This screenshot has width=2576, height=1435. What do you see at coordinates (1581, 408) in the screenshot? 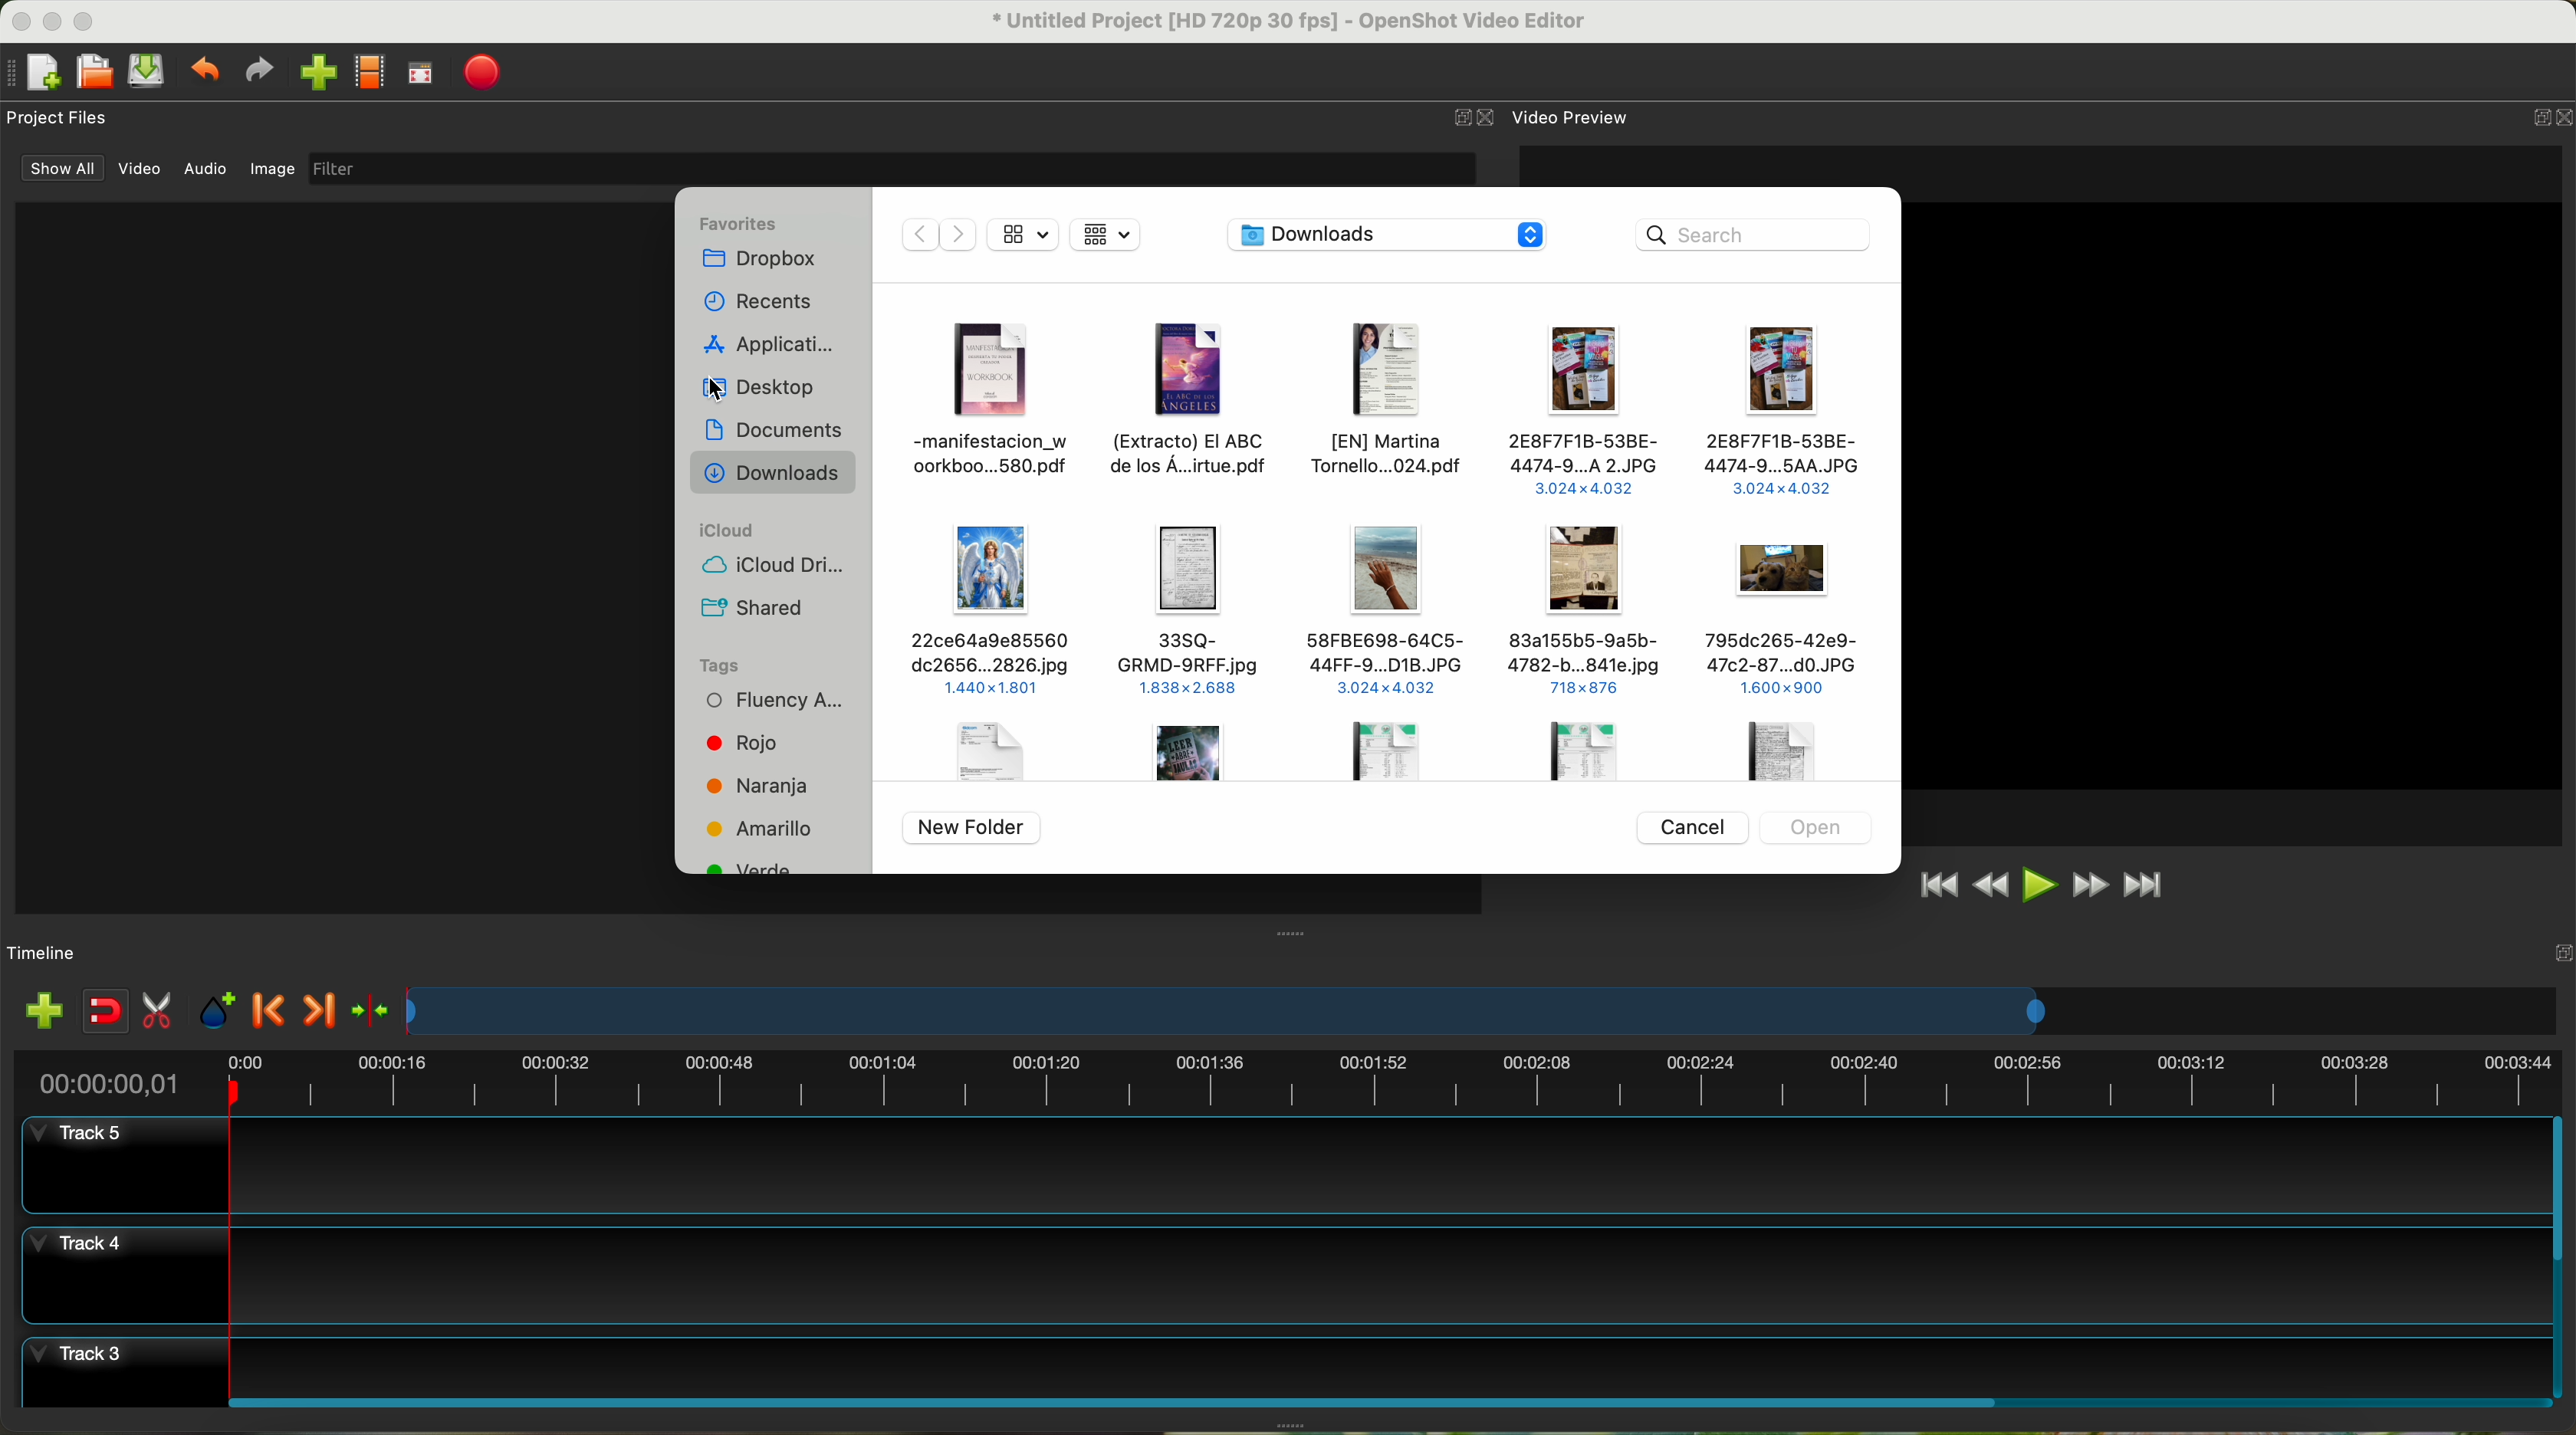
I see `file` at bounding box center [1581, 408].